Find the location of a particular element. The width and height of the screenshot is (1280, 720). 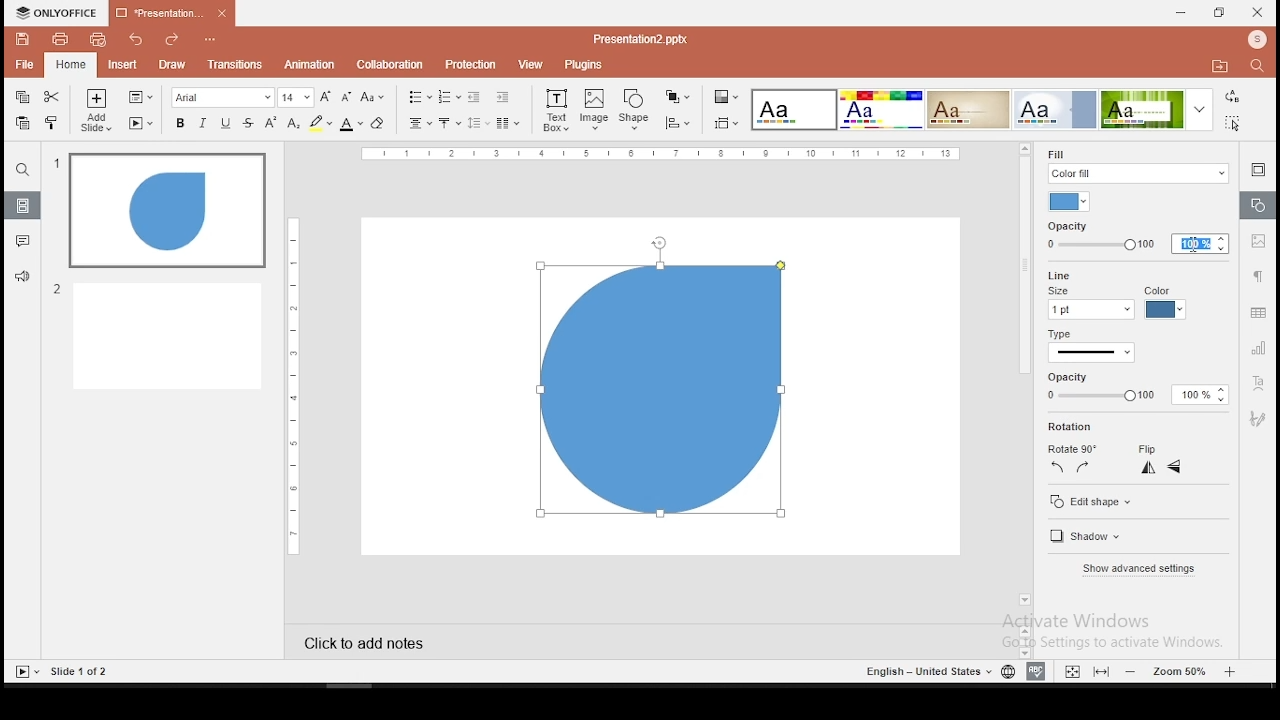

theme is located at coordinates (1155, 110).